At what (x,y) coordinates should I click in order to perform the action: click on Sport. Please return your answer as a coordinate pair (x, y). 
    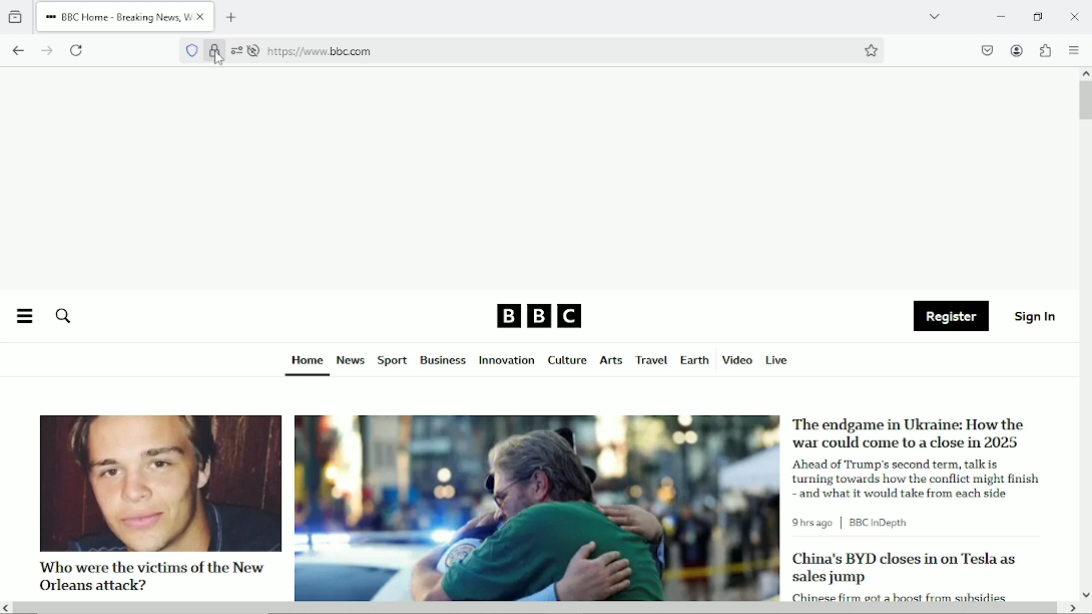
    Looking at the image, I should click on (392, 361).